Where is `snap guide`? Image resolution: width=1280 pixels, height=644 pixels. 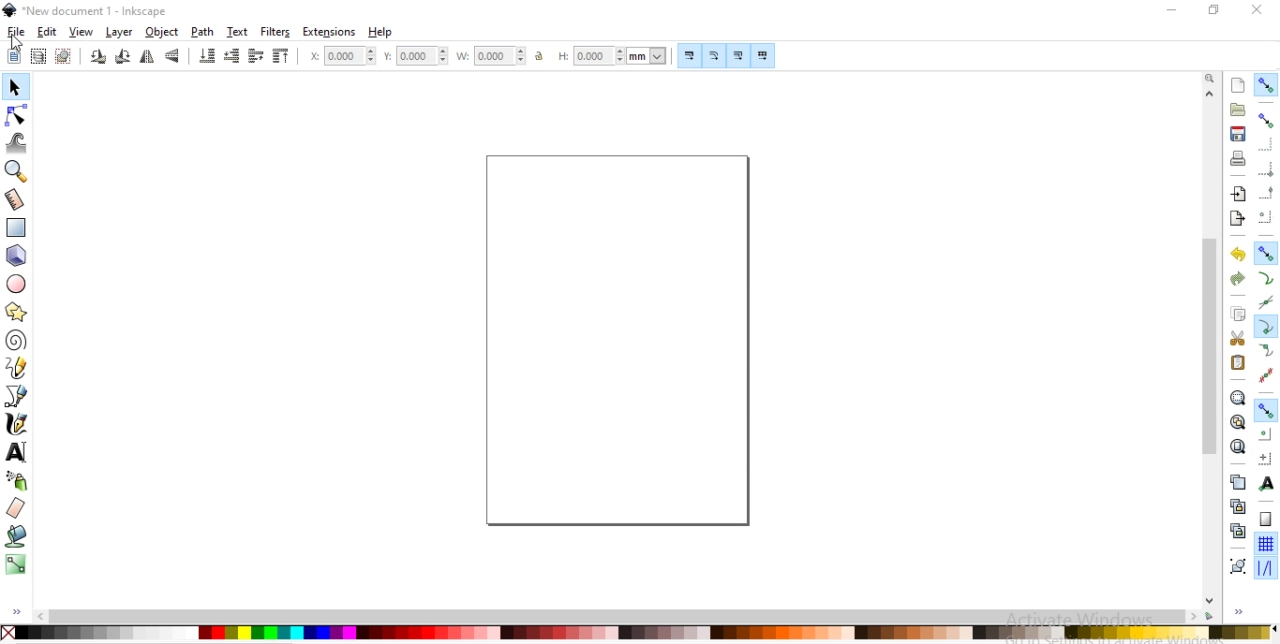 snap guide is located at coordinates (1266, 569).